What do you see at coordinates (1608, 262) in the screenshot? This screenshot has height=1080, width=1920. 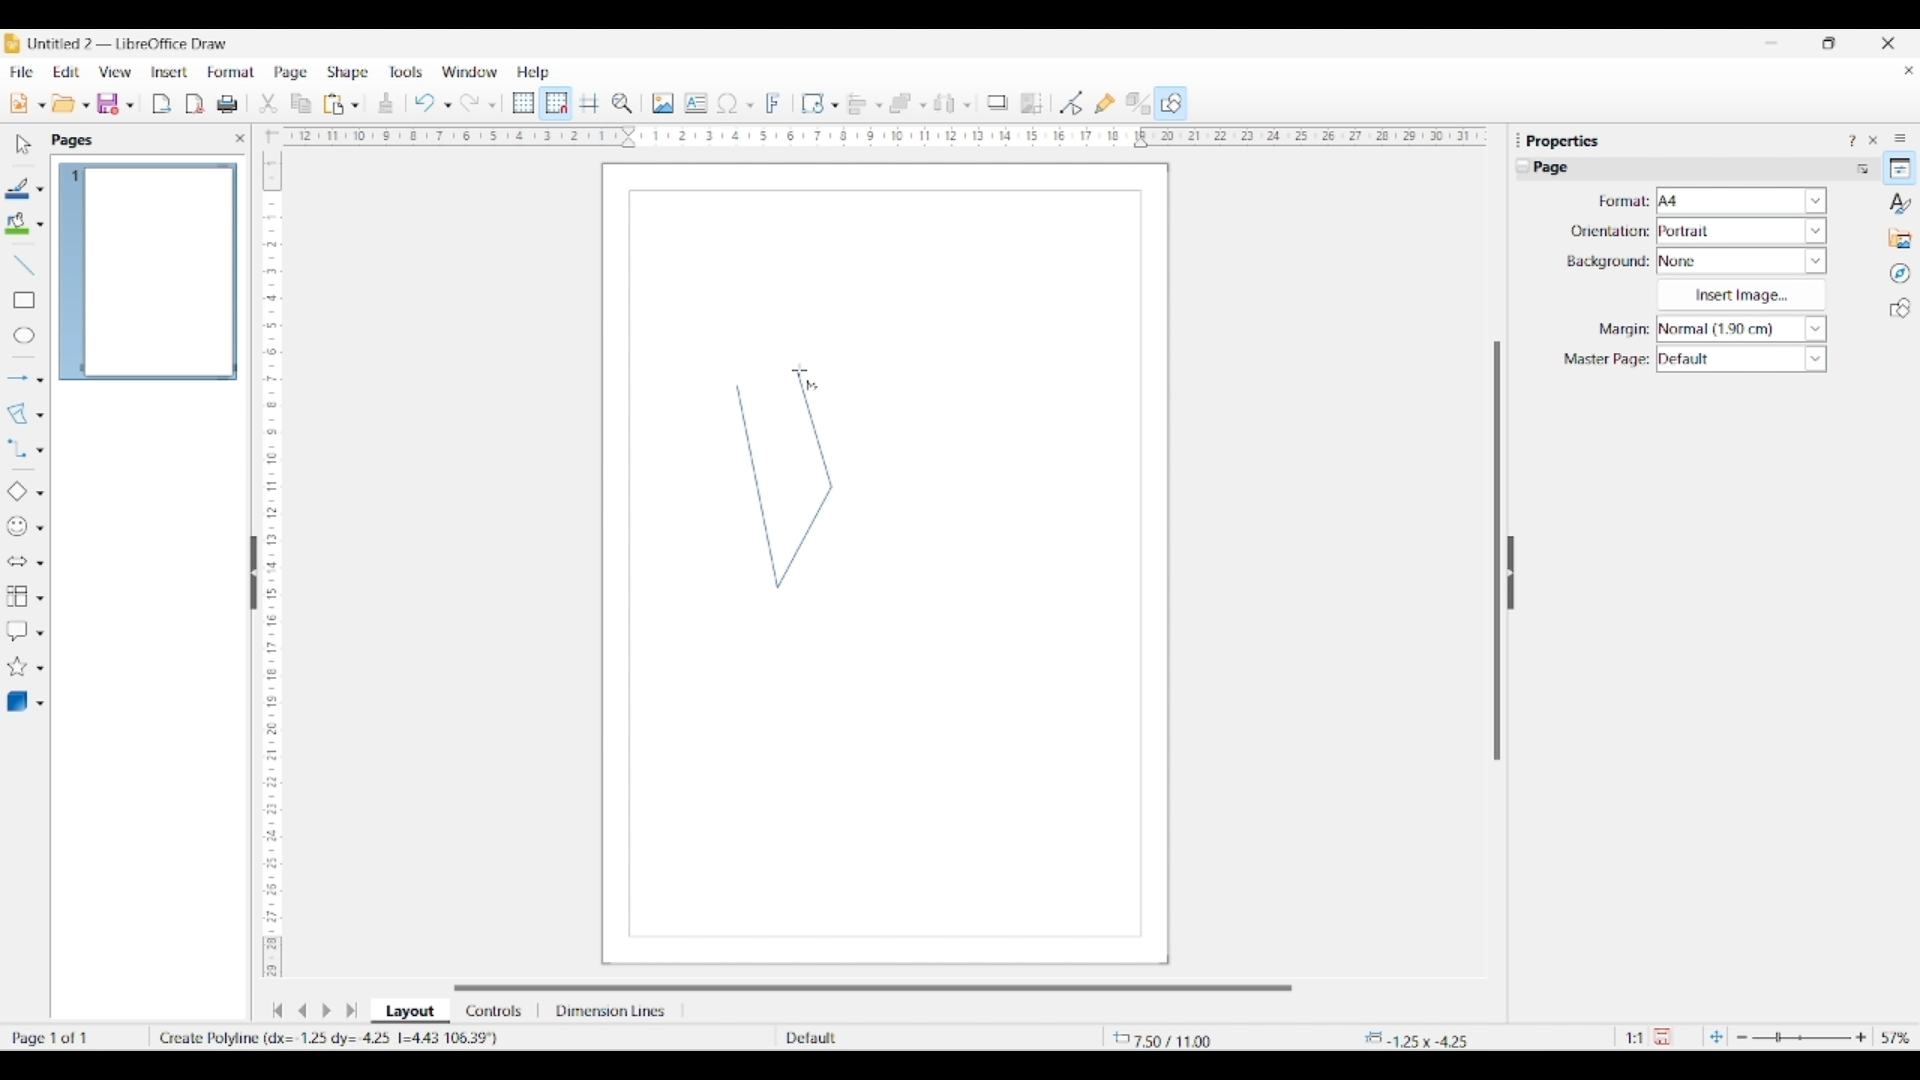 I see `Indicates background settings` at bounding box center [1608, 262].